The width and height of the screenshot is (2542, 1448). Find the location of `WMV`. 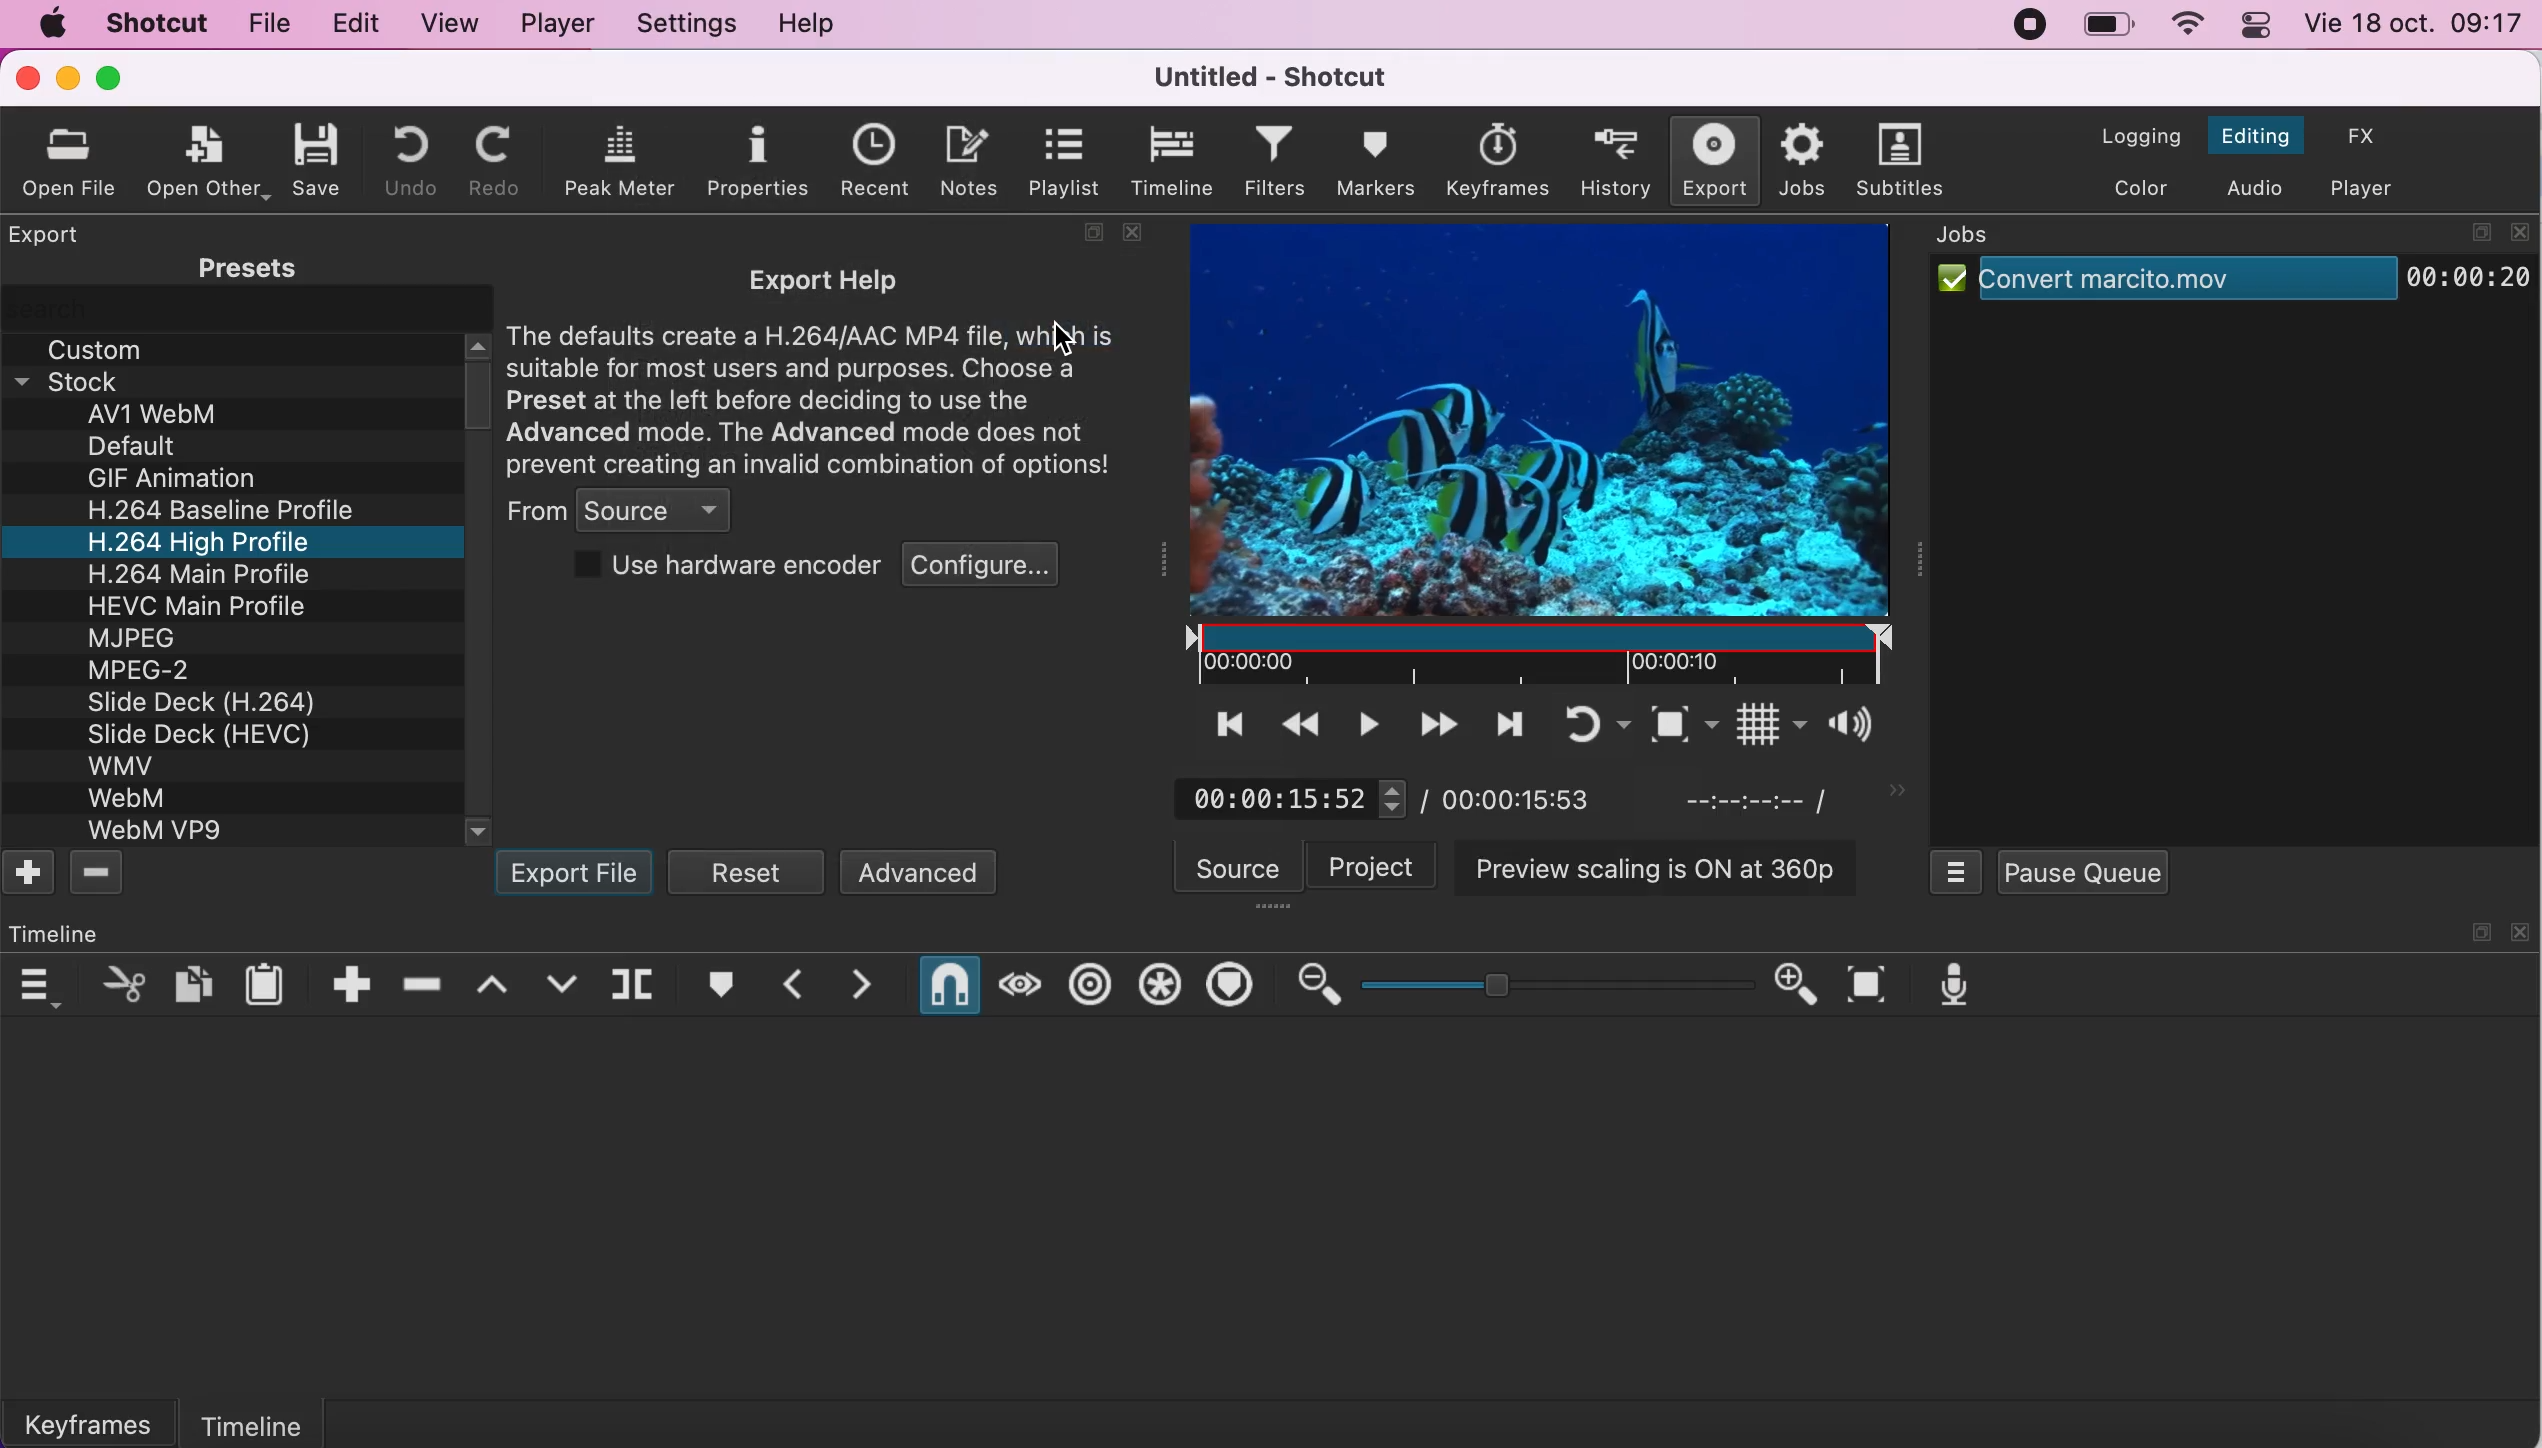

WMV is located at coordinates (118, 767).